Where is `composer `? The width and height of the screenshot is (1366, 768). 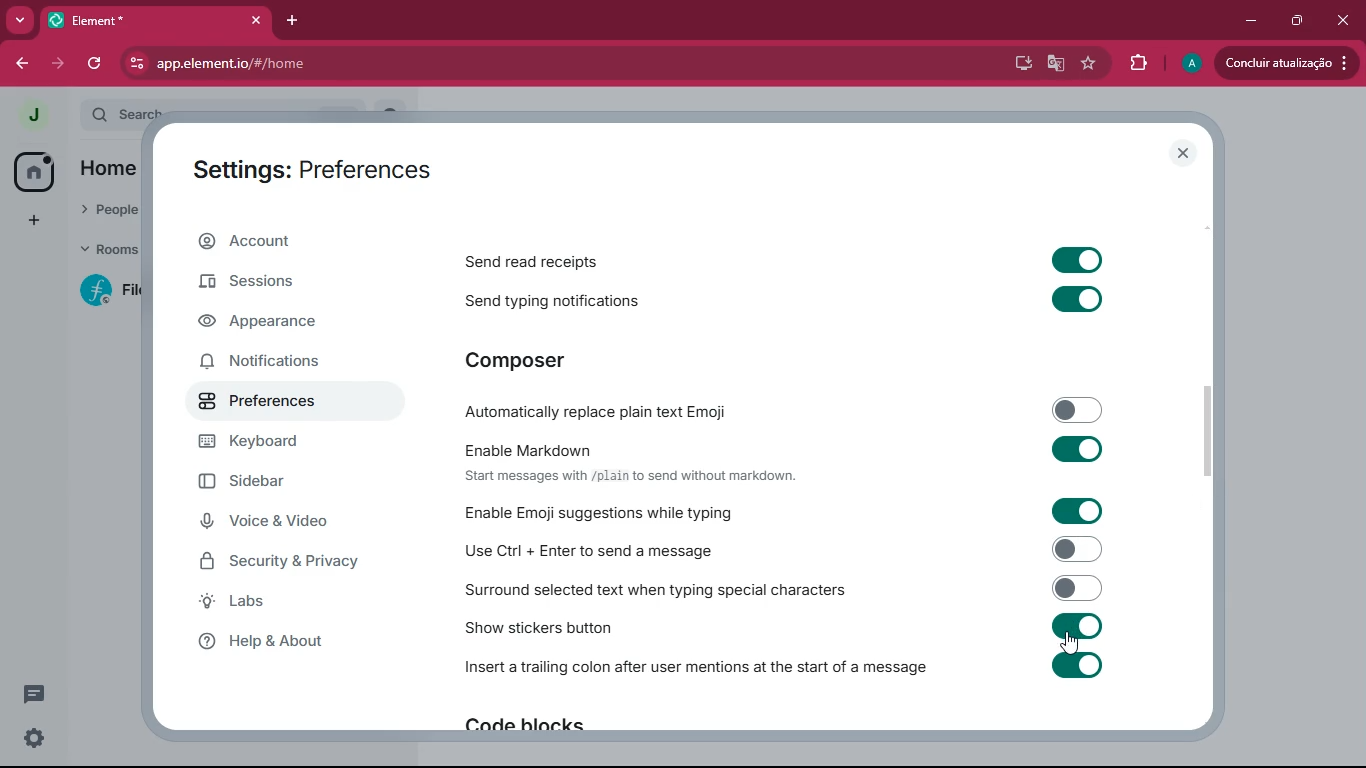 composer  is located at coordinates (528, 361).